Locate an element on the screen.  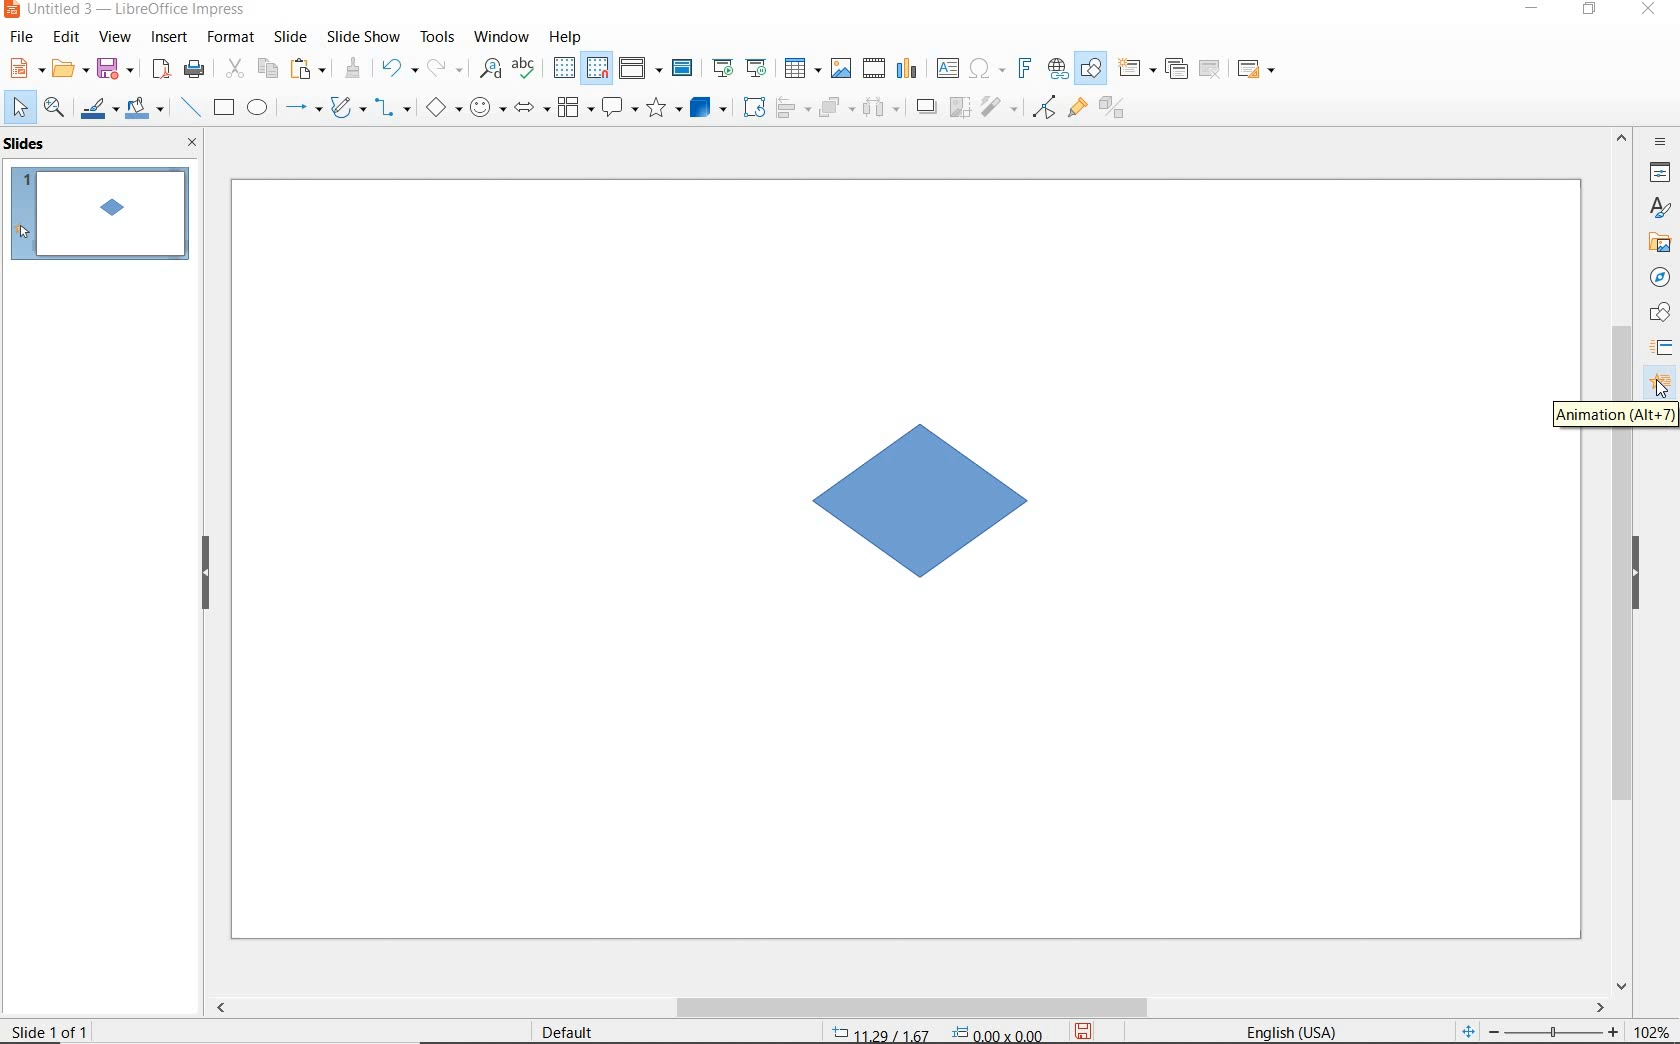
scrollbar is located at coordinates (1620, 709).